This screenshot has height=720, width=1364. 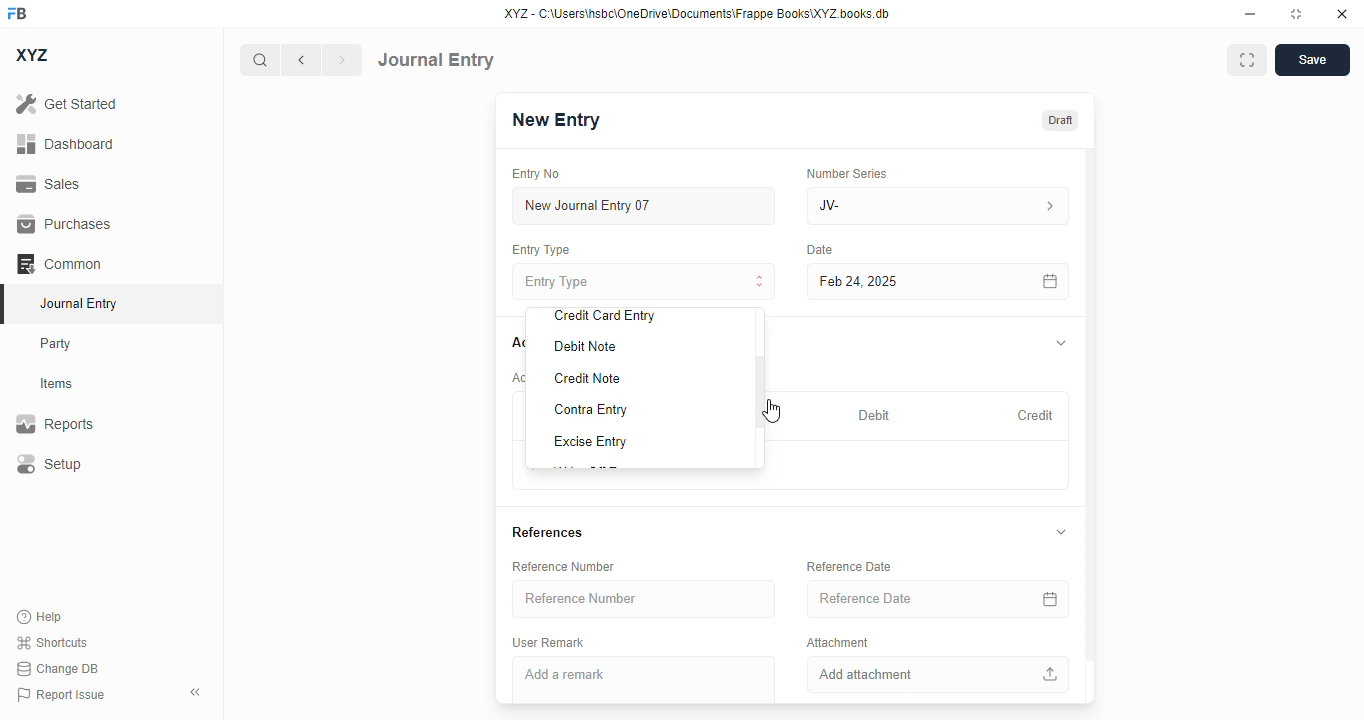 I want to click on purchases, so click(x=66, y=224).